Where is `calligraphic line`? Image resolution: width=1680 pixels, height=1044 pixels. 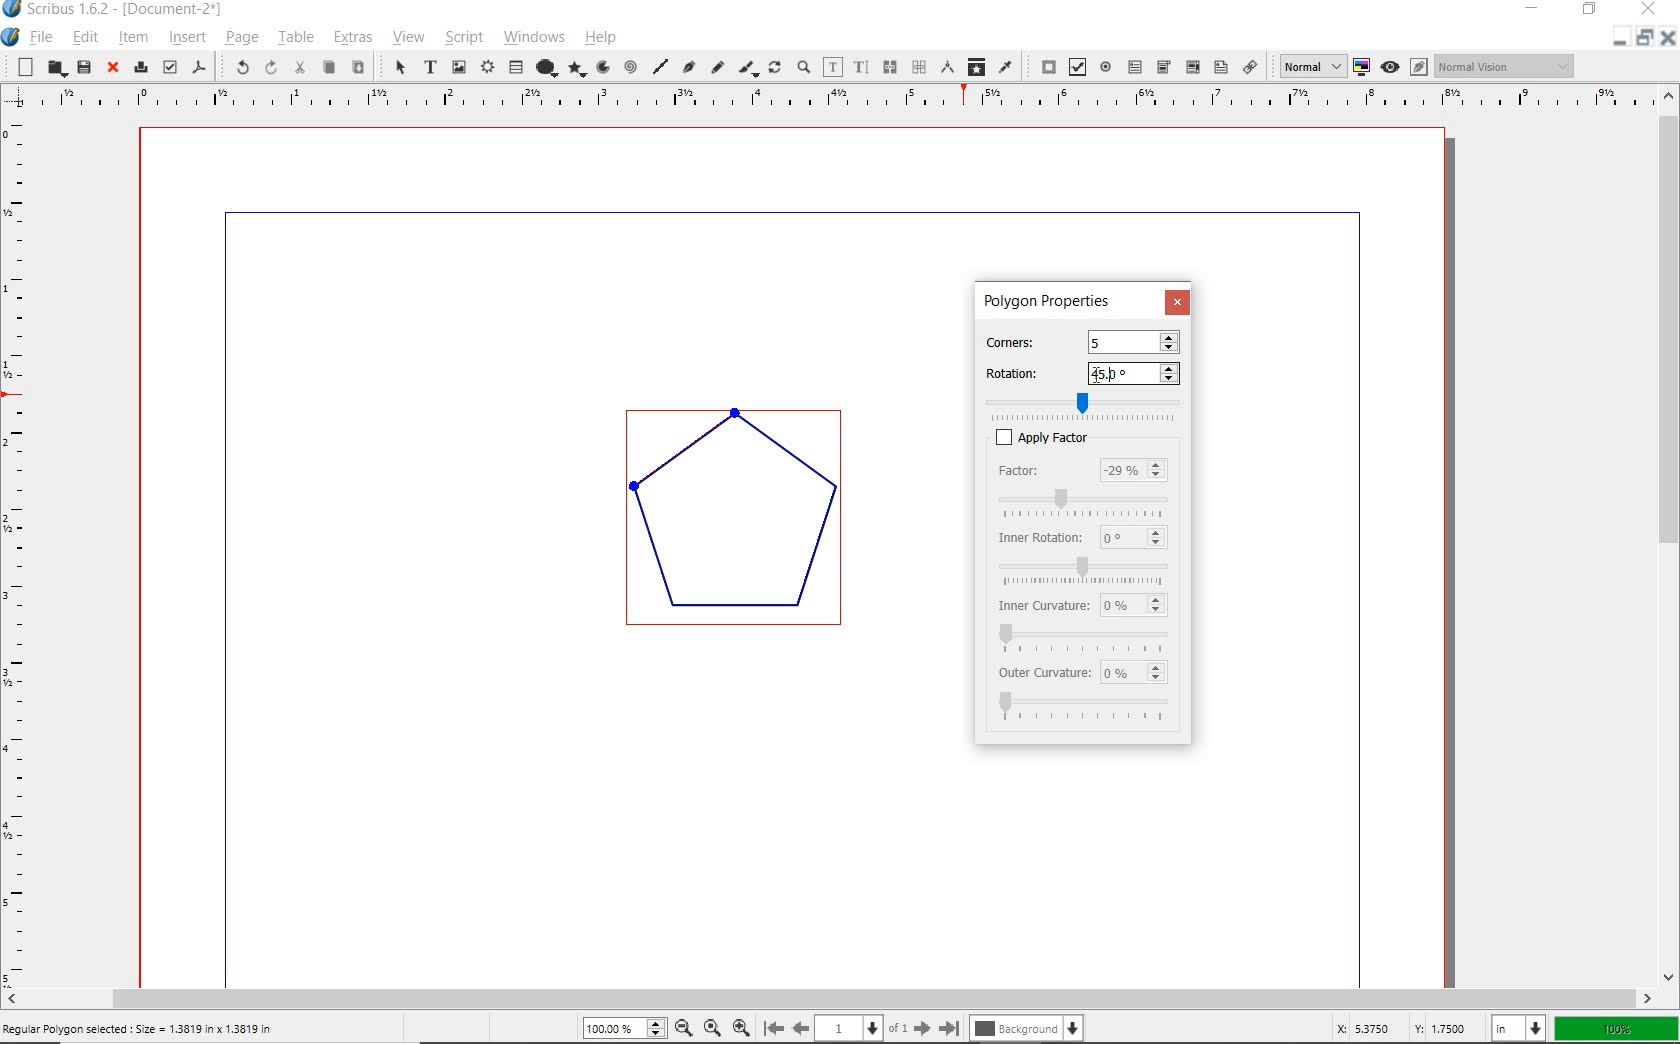 calligraphic line is located at coordinates (748, 68).